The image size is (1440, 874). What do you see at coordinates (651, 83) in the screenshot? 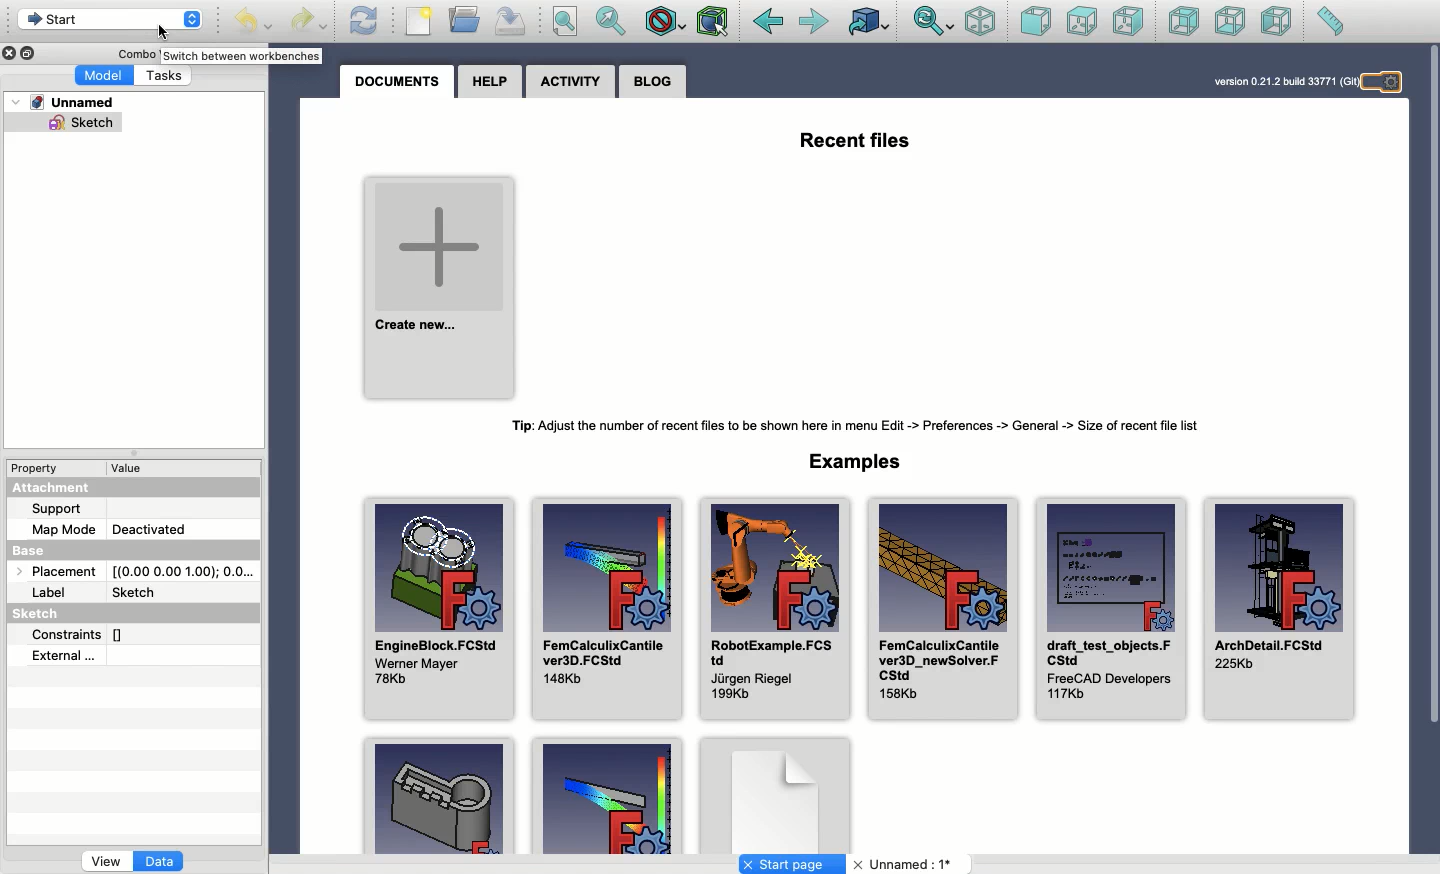
I see `Blog` at bounding box center [651, 83].